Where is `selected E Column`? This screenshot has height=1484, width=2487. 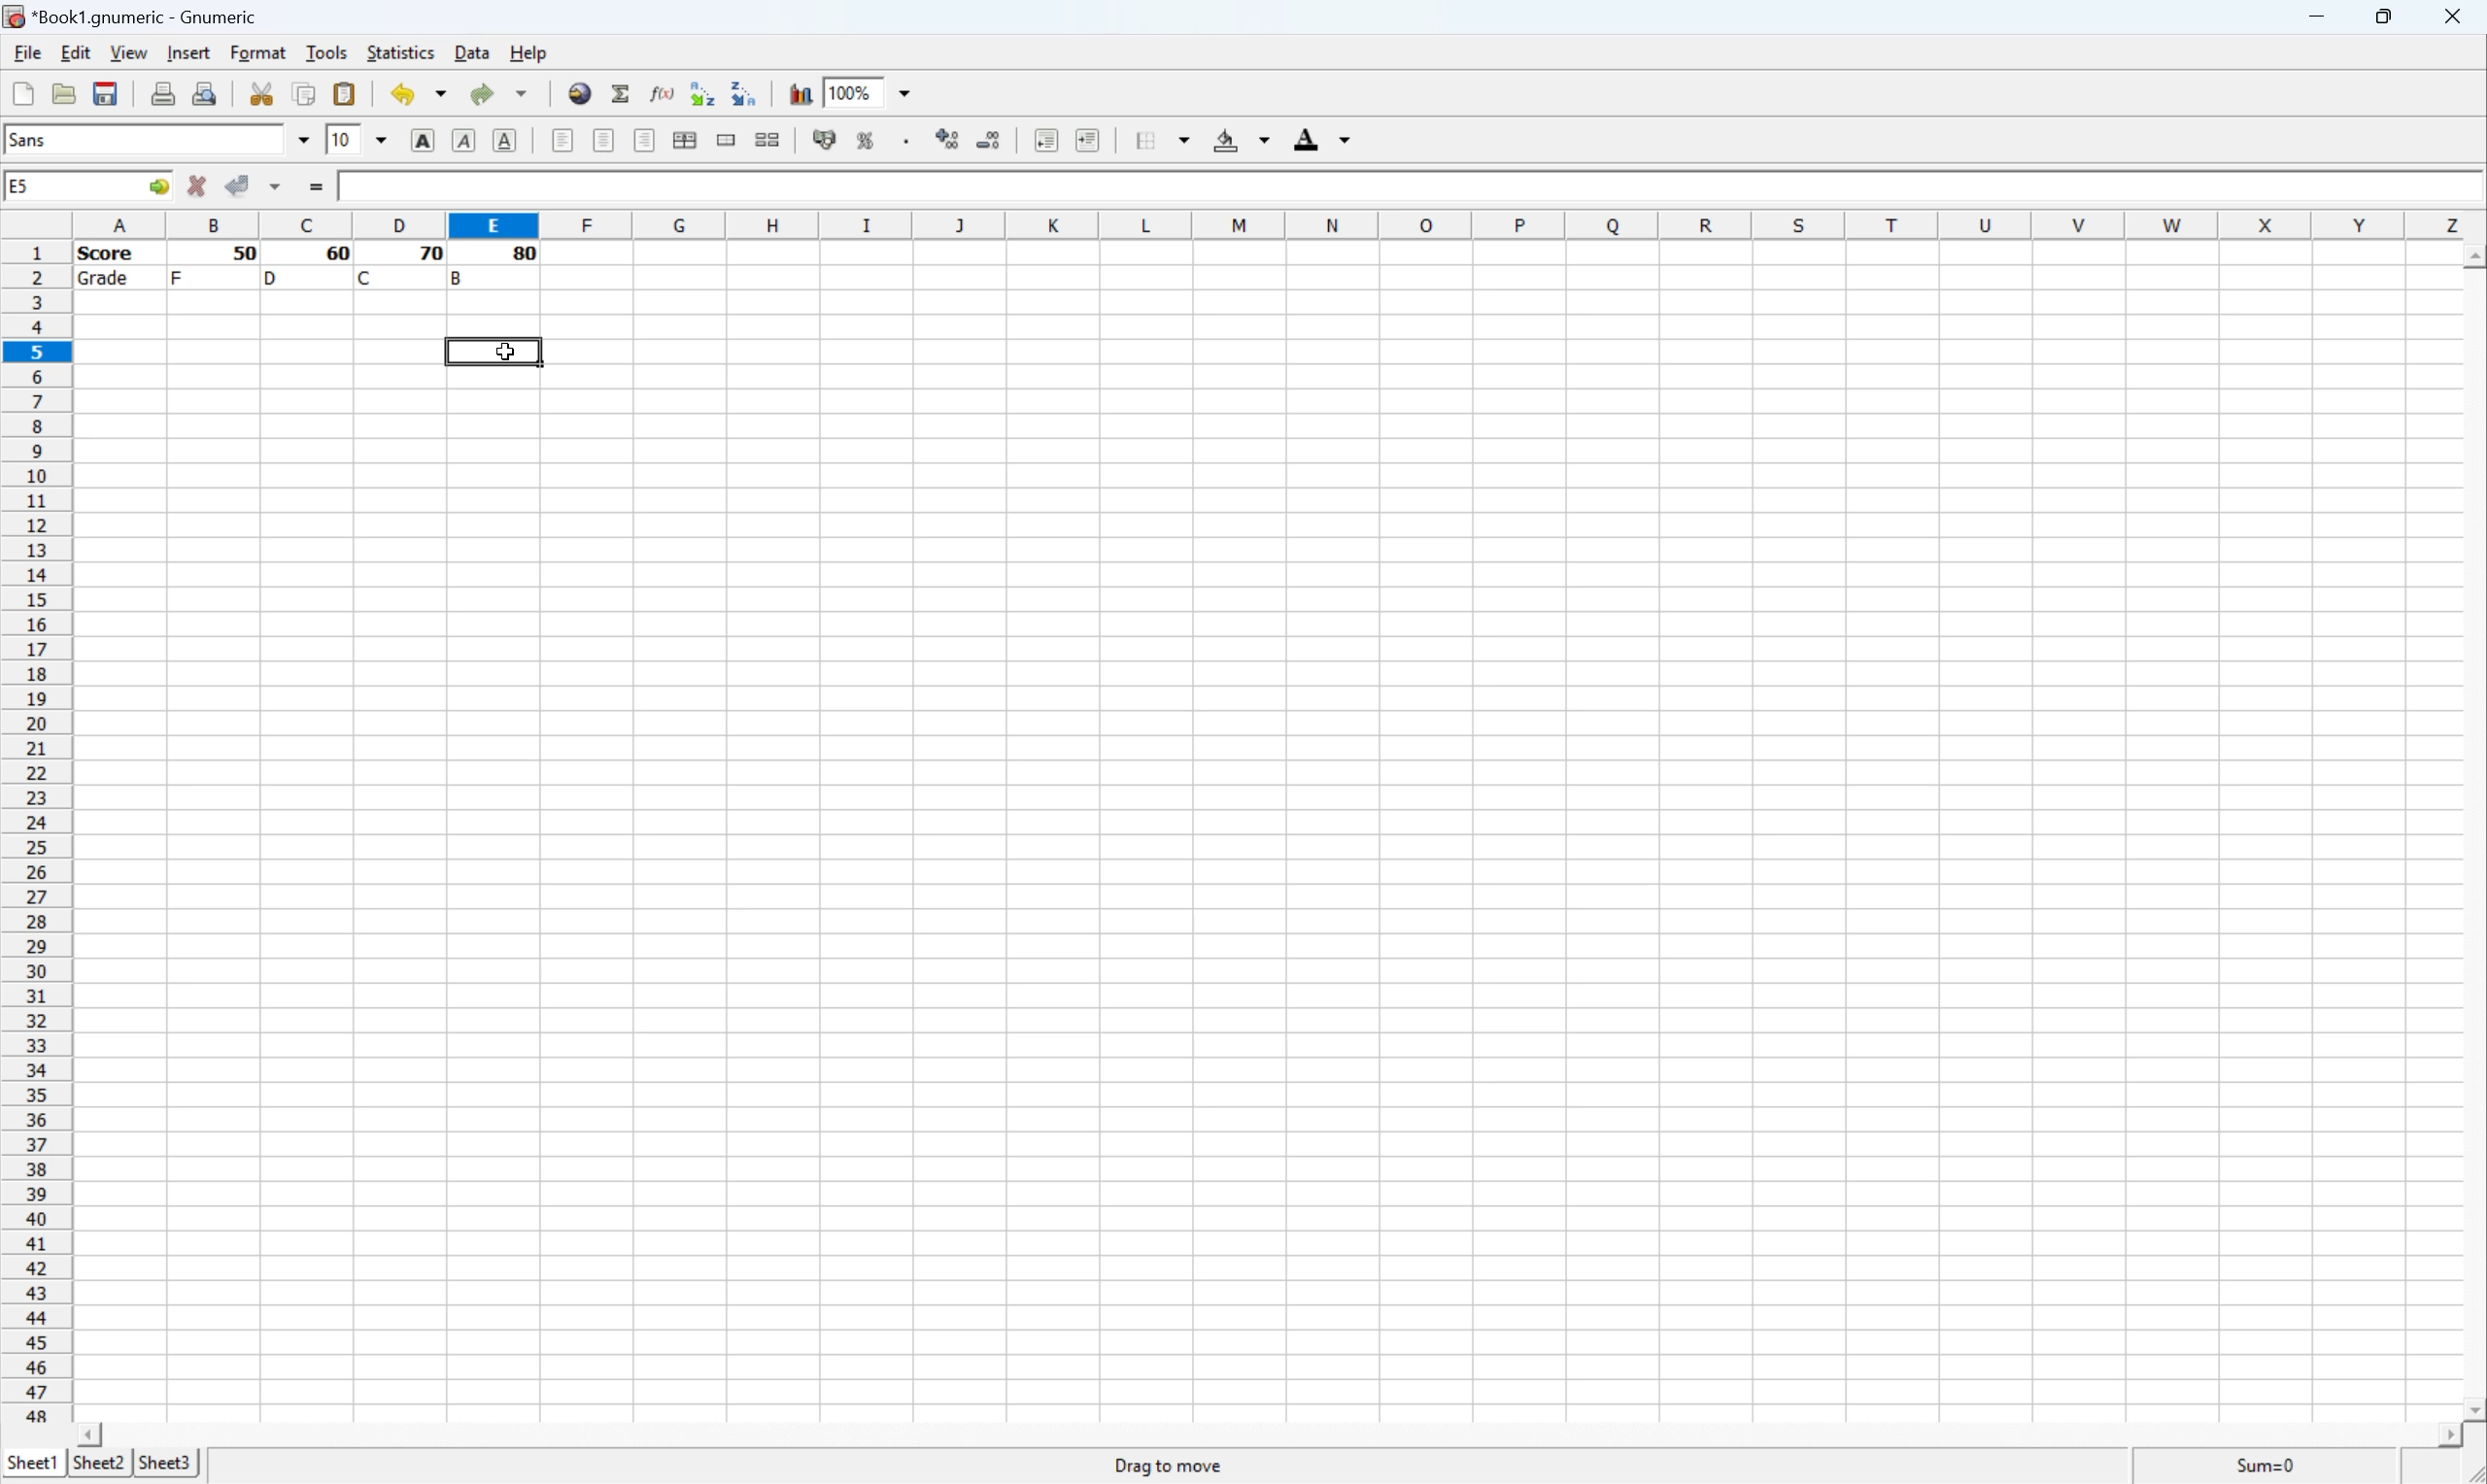
selected E Column is located at coordinates (488, 222).